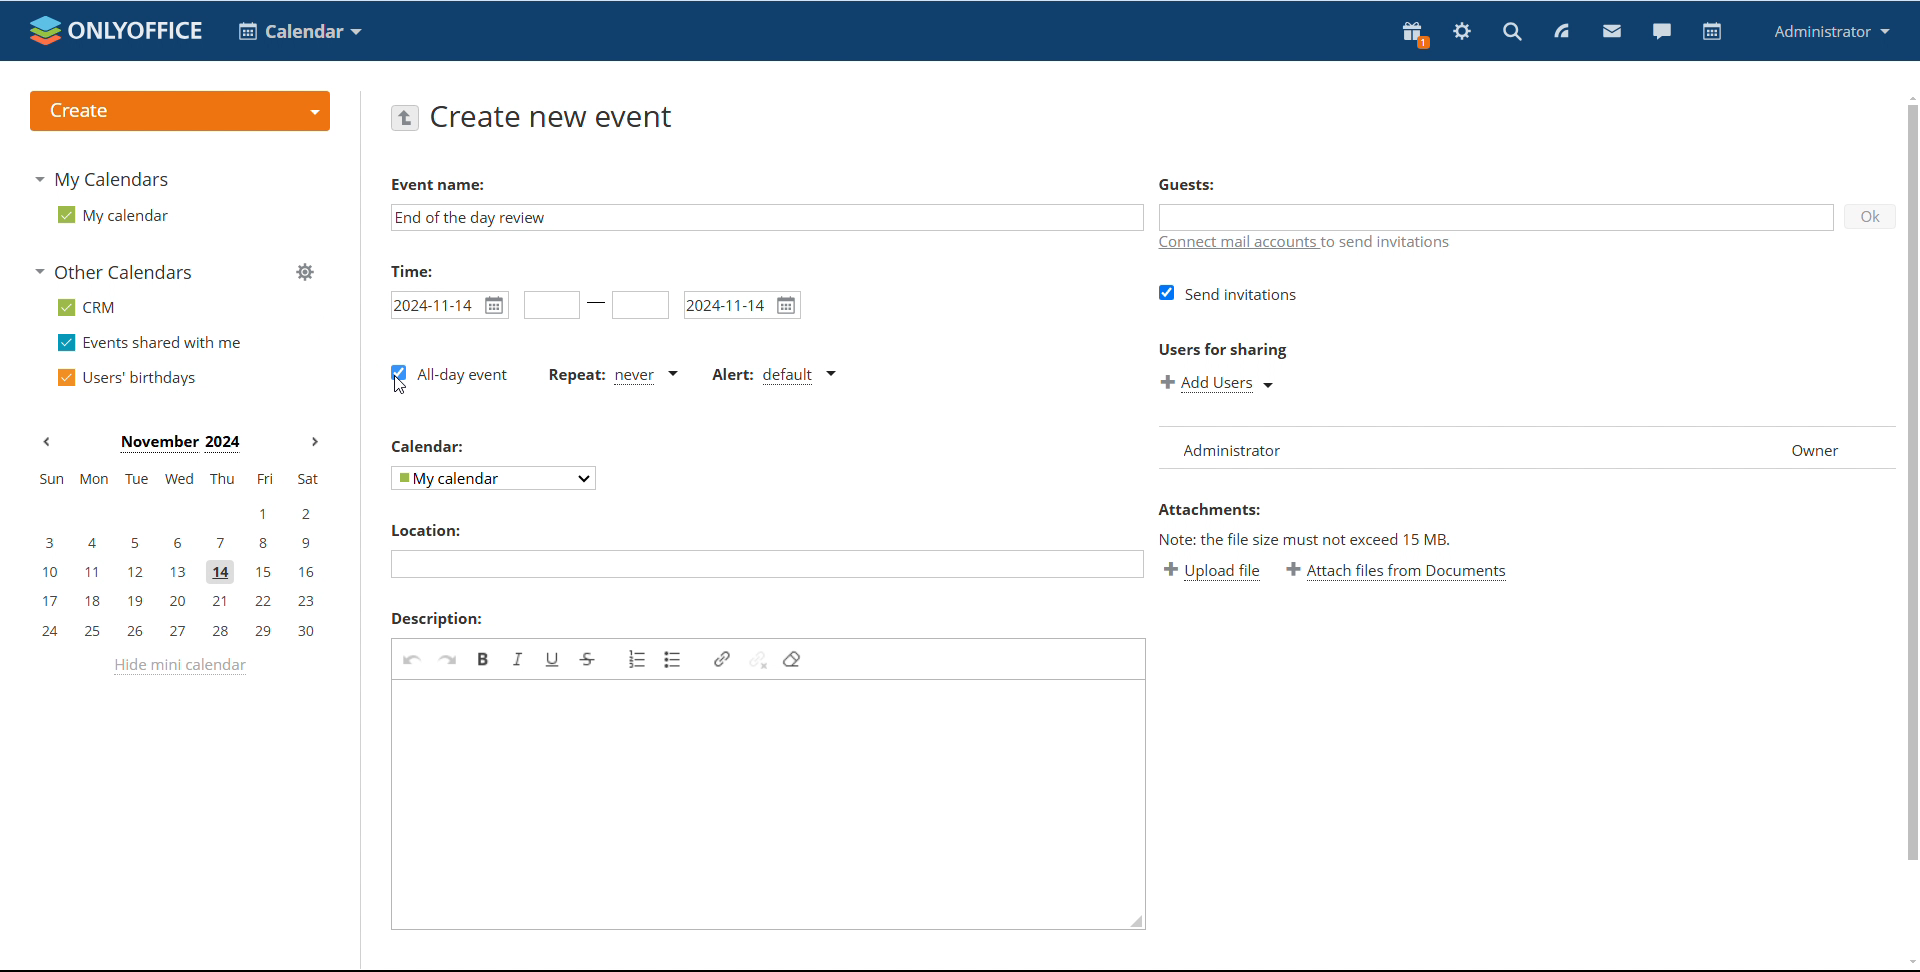 The image size is (1920, 972). Describe the element at coordinates (177, 479) in the screenshot. I see `sun, mon, tue, wed, thu, fri, sat` at that location.